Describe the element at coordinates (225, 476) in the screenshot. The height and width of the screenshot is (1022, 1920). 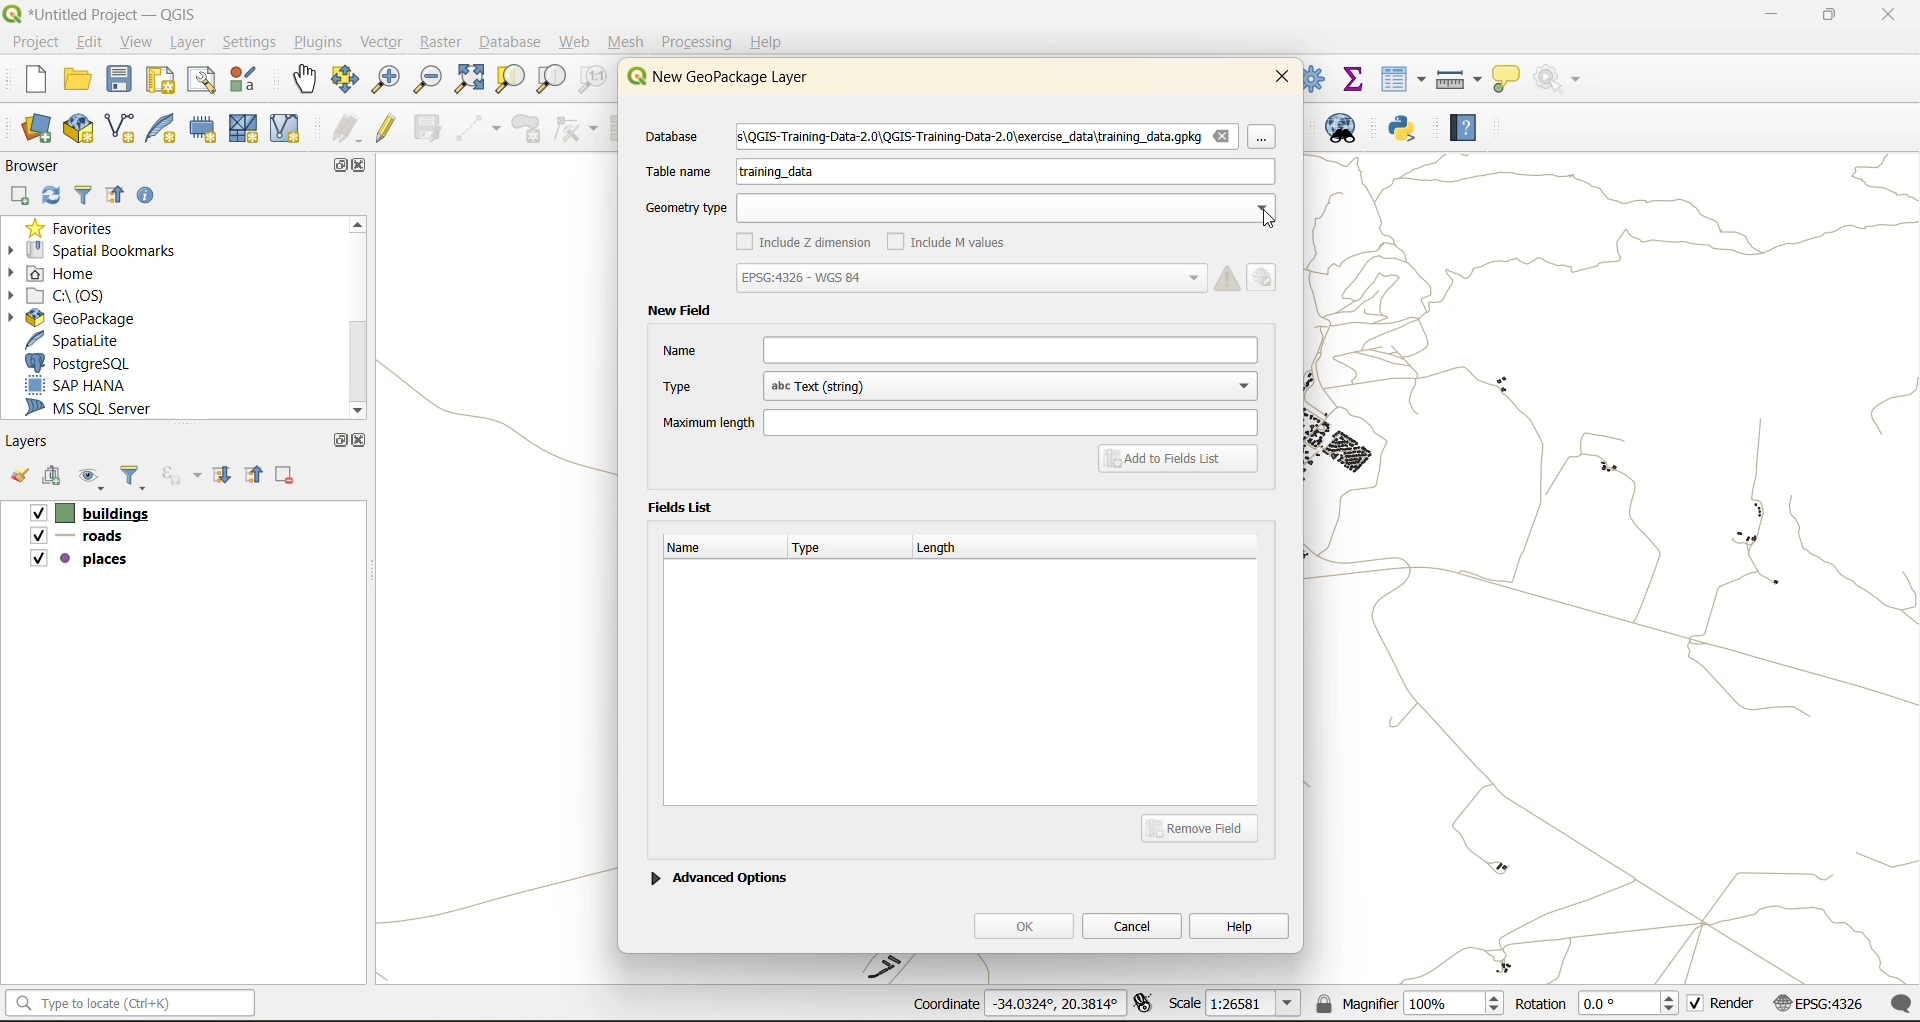
I see `expand all` at that location.